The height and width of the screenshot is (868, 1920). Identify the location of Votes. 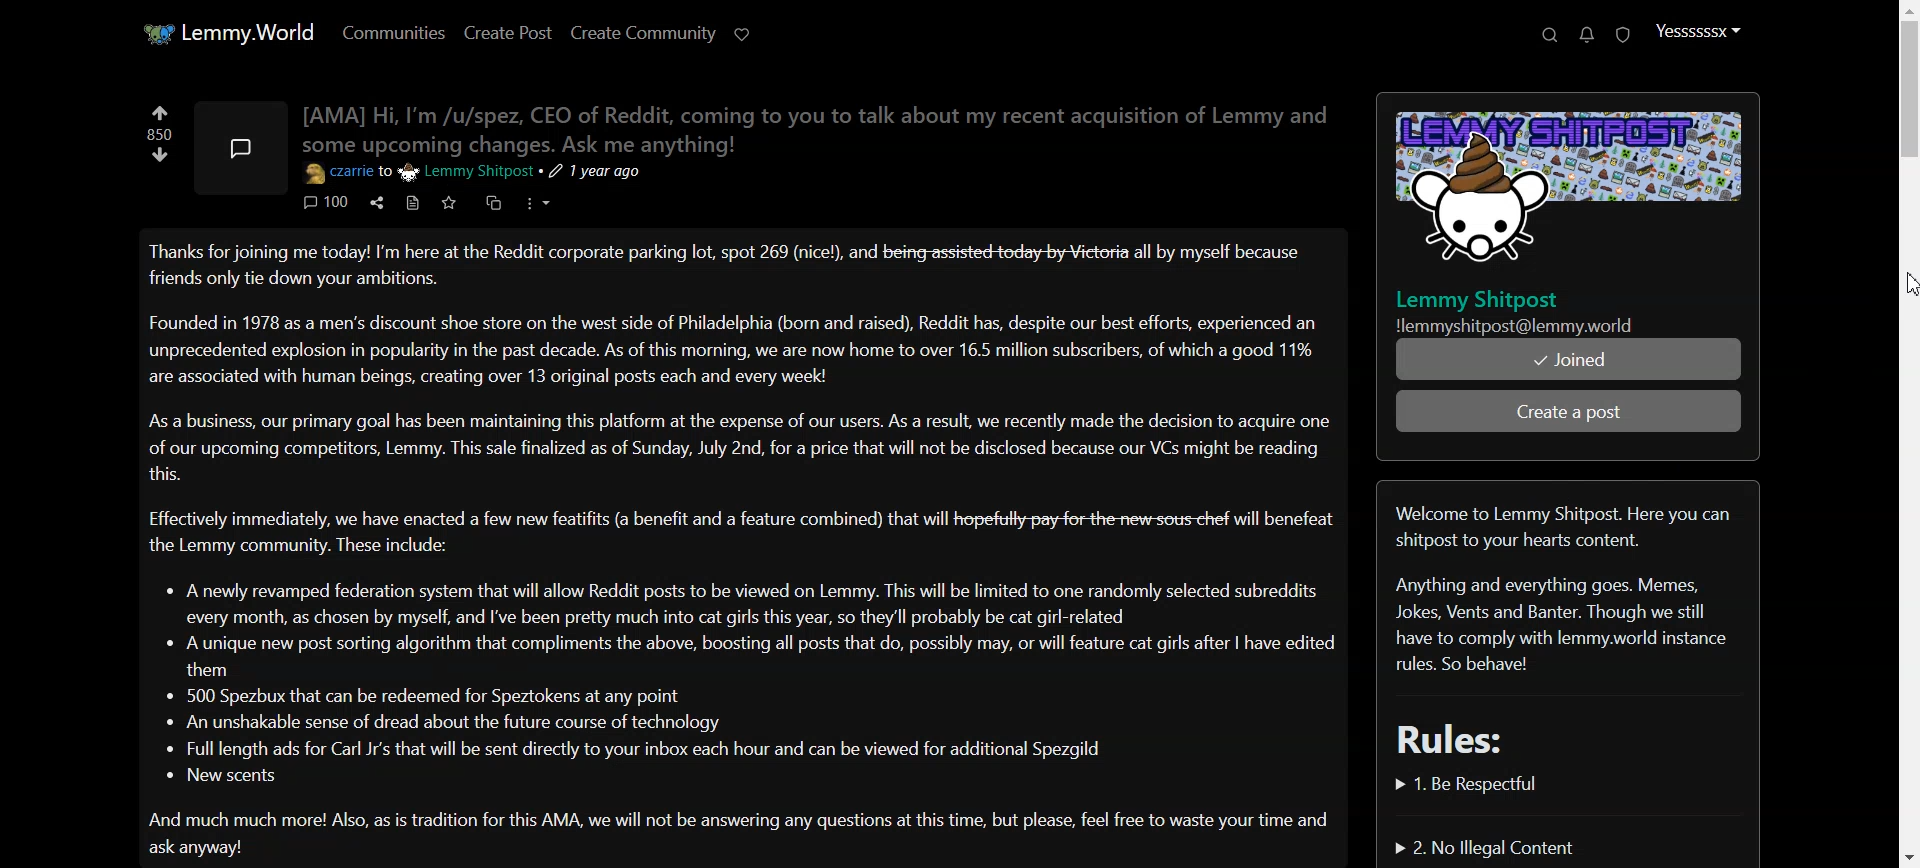
(161, 135).